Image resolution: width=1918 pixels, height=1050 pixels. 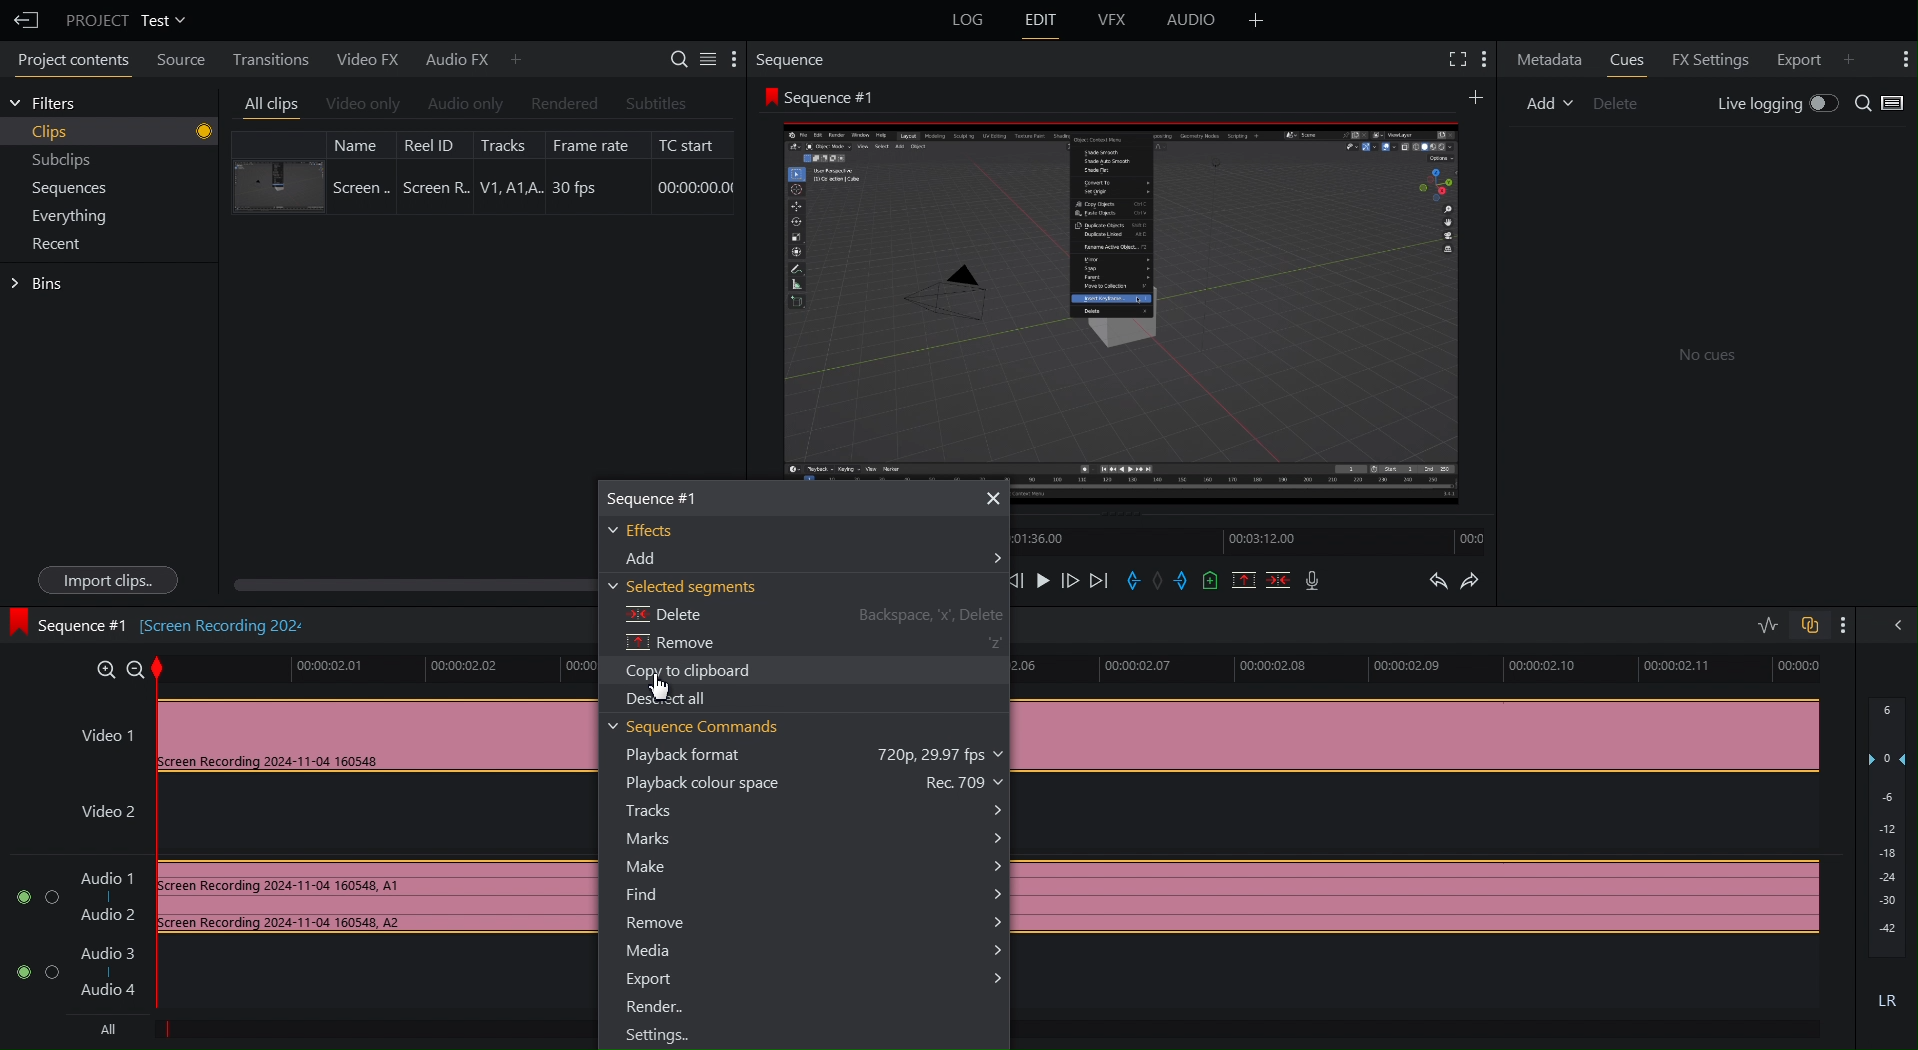 What do you see at coordinates (668, 699) in the screenshot?
I see `Deselect All` at bounding box center [668, 699].